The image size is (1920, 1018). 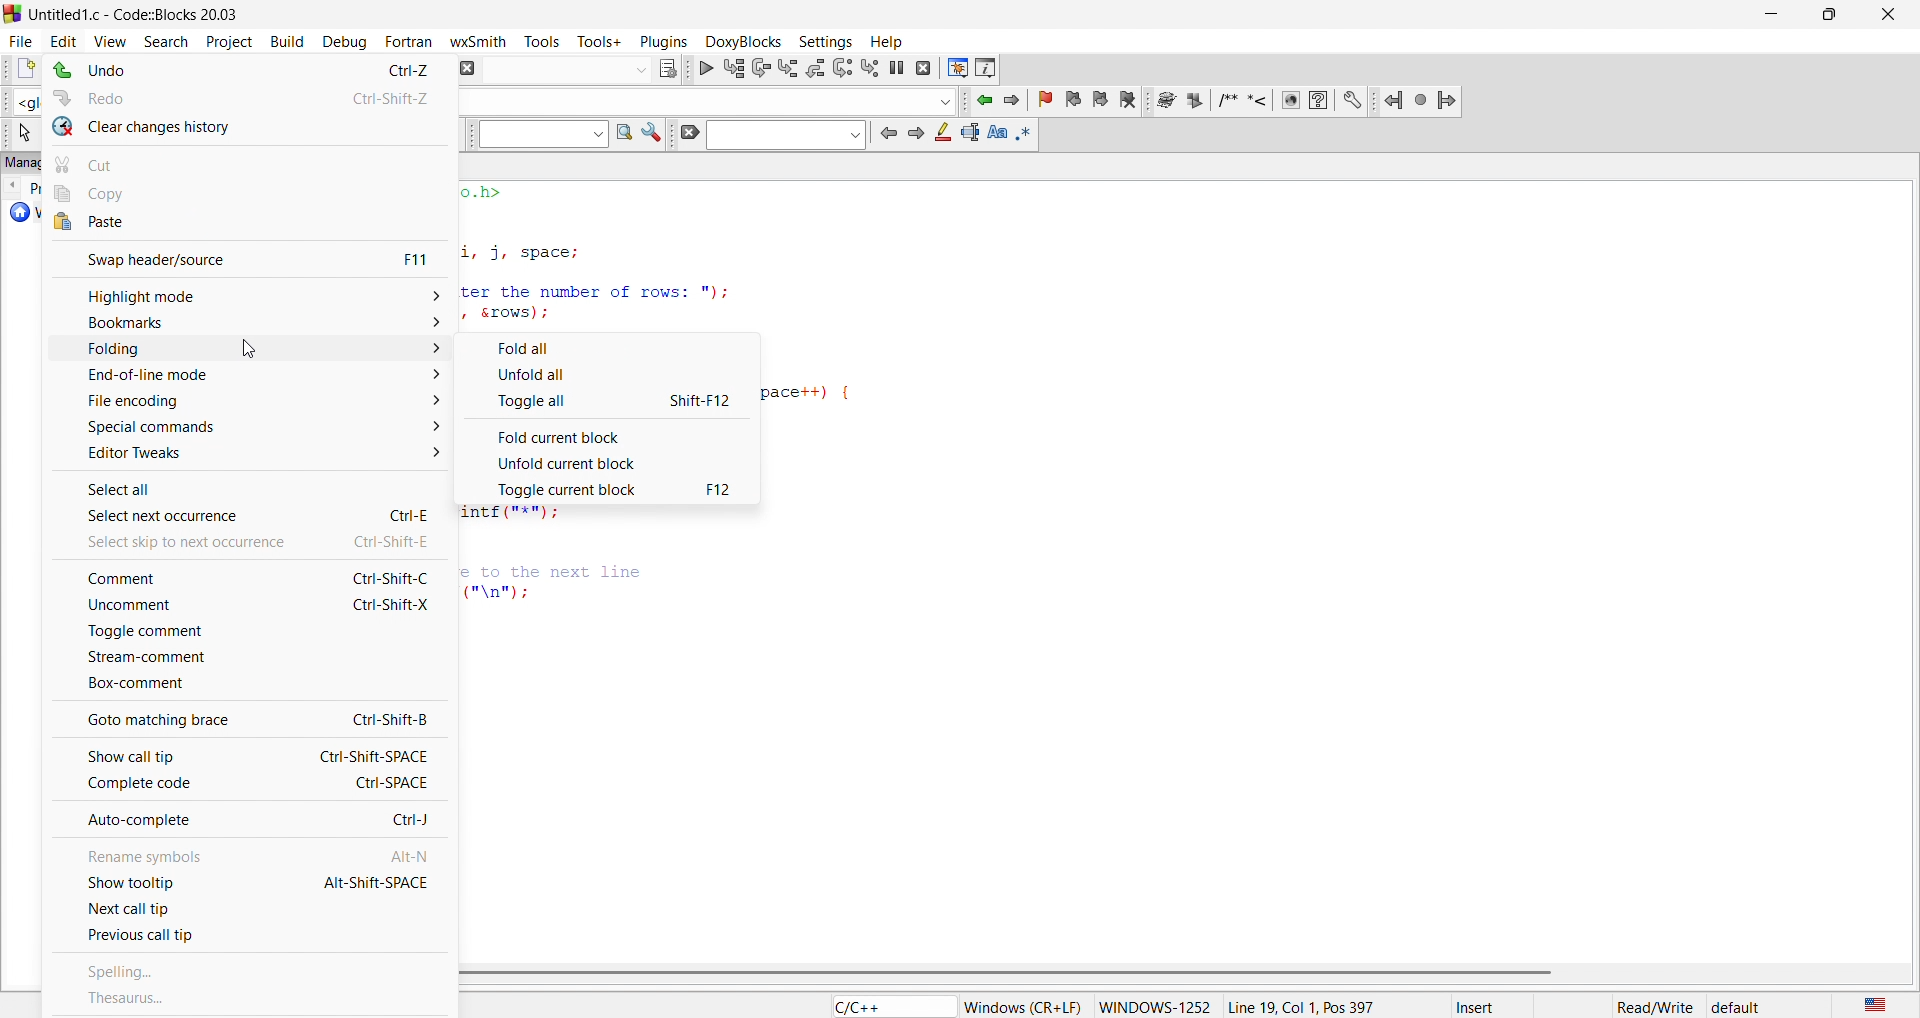 I want to click on , so click(x=610, y=345).